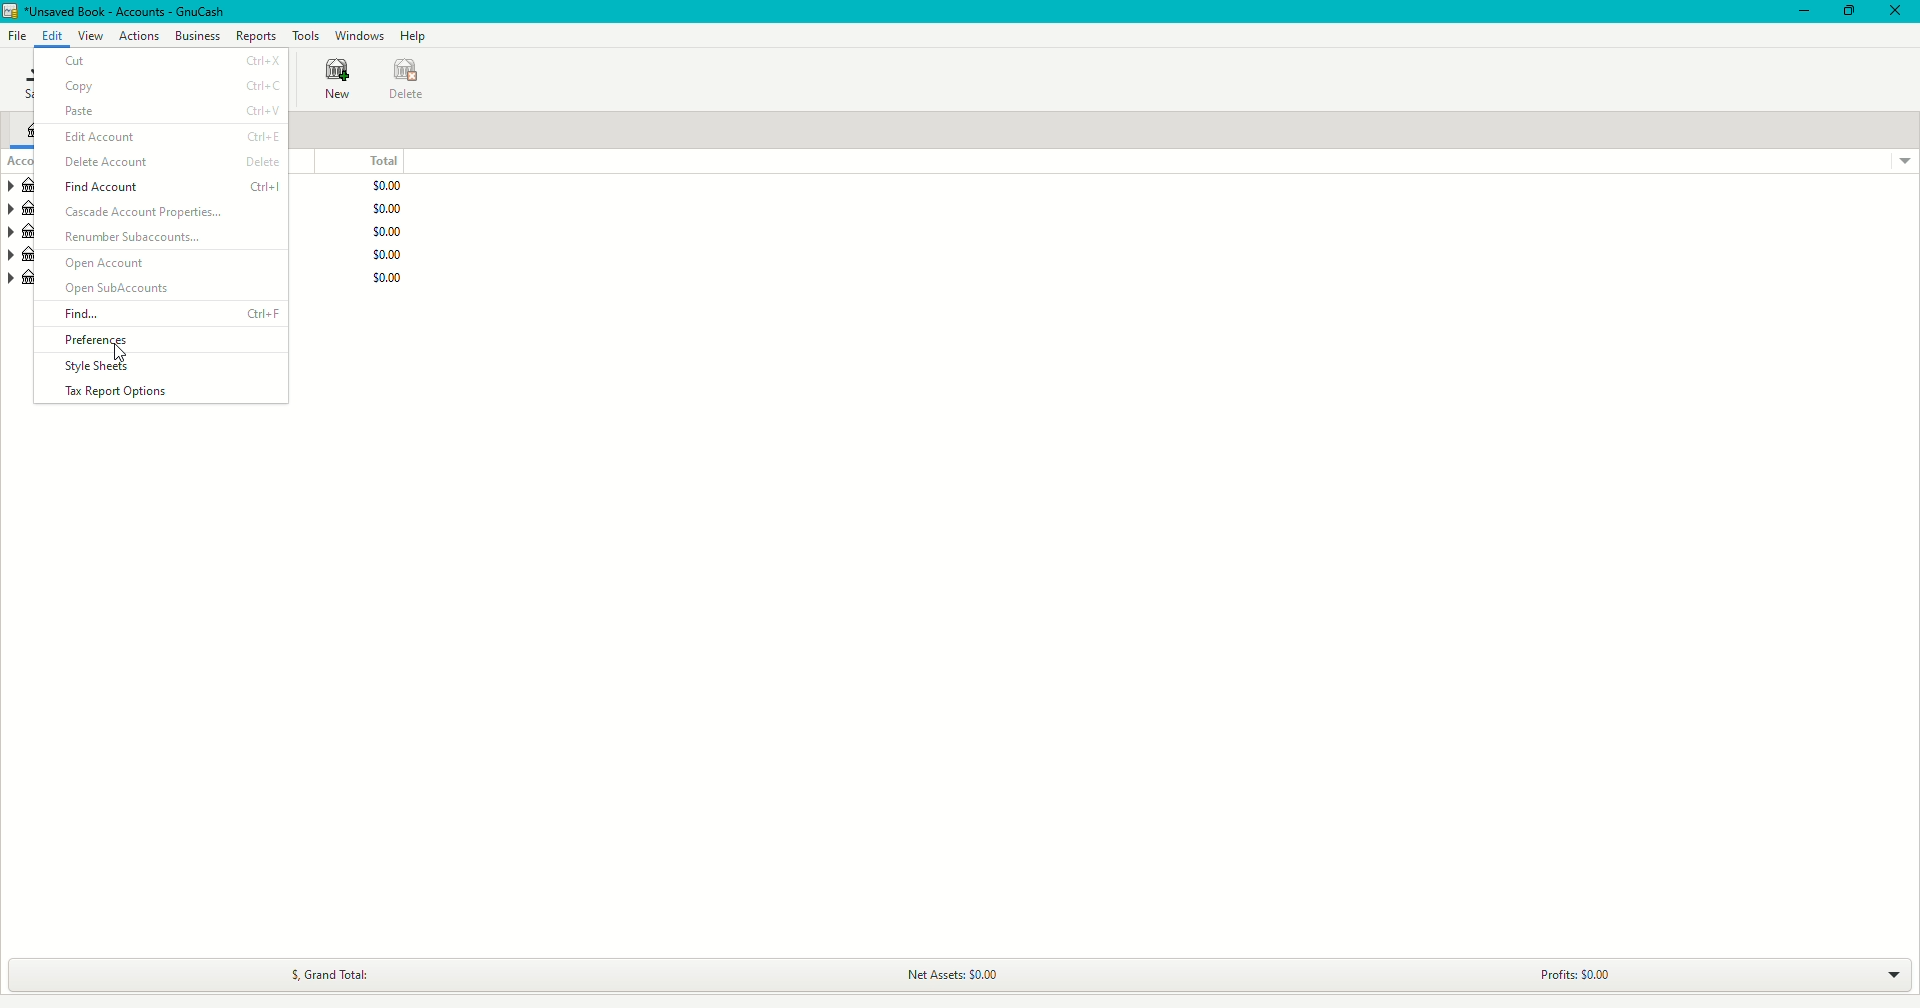 The width and height of the screenshot is (1920, 1008). Describe the element at coordinates (12, 11) in the screenshot. I see `logo` at that location.